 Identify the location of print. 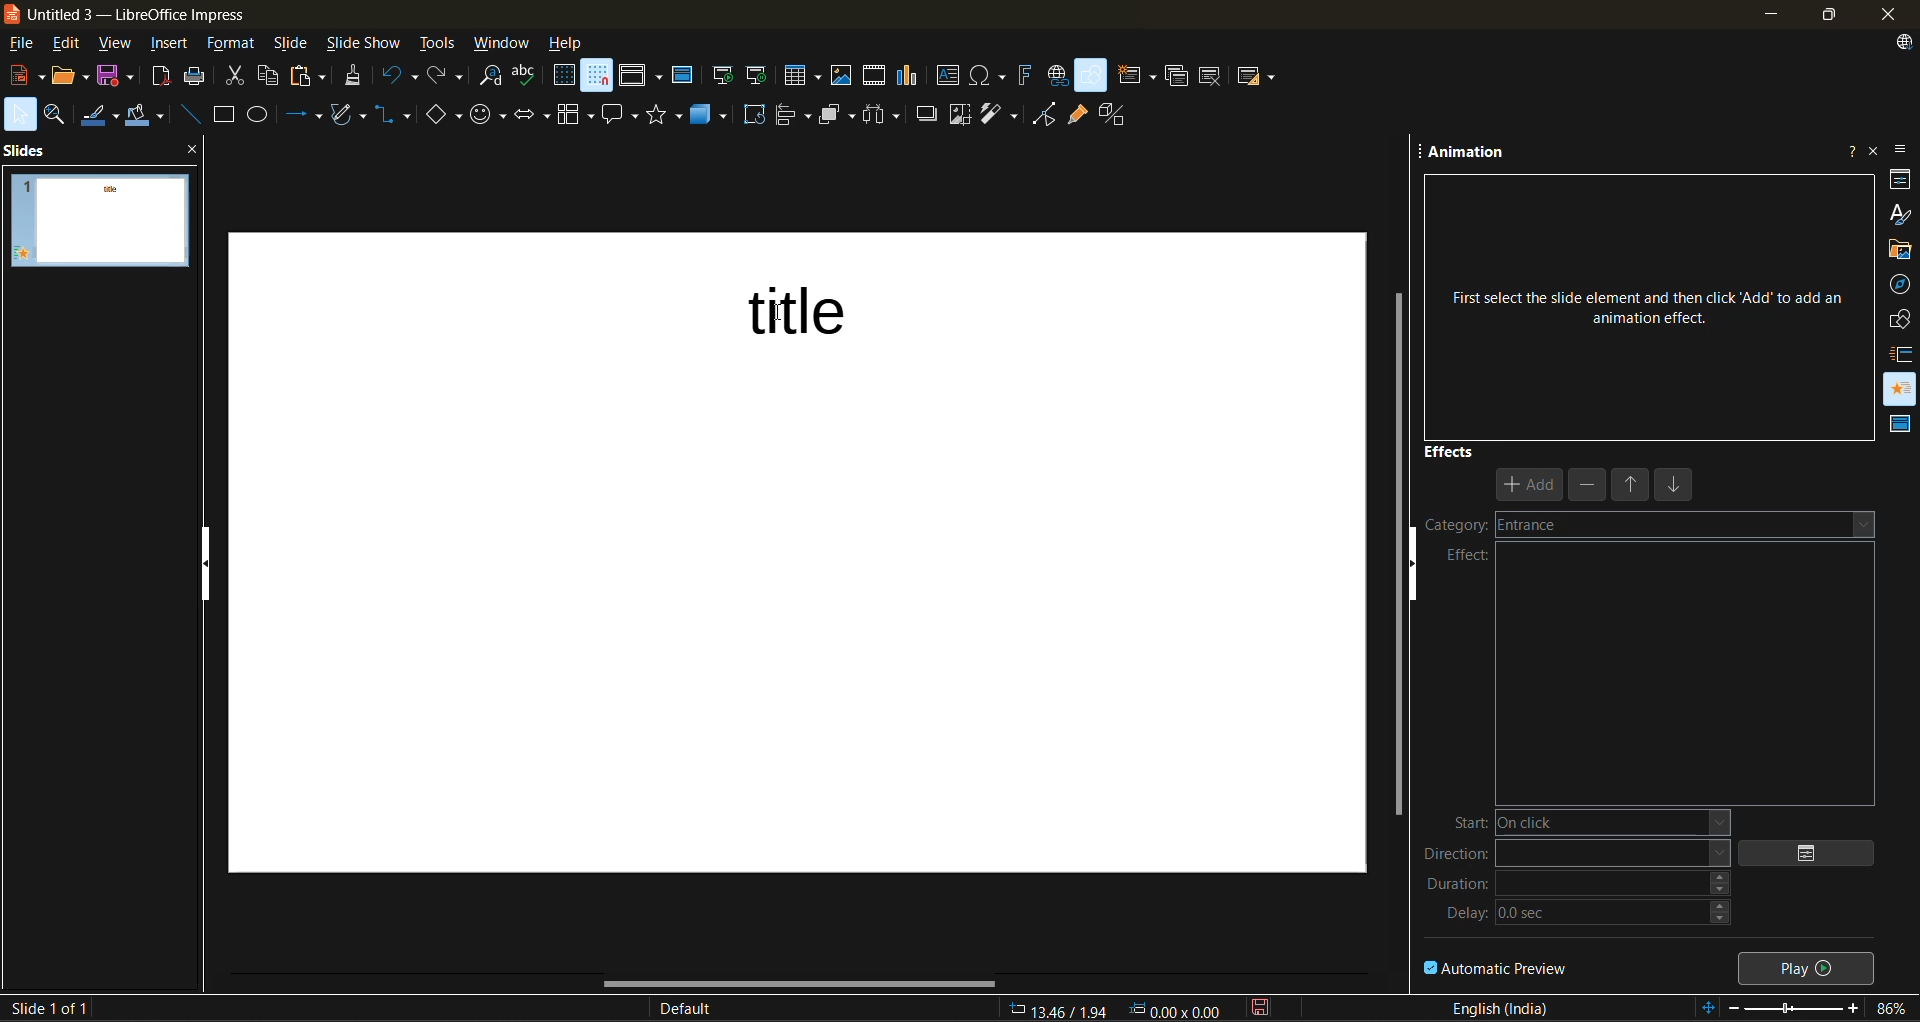
(201, 76).